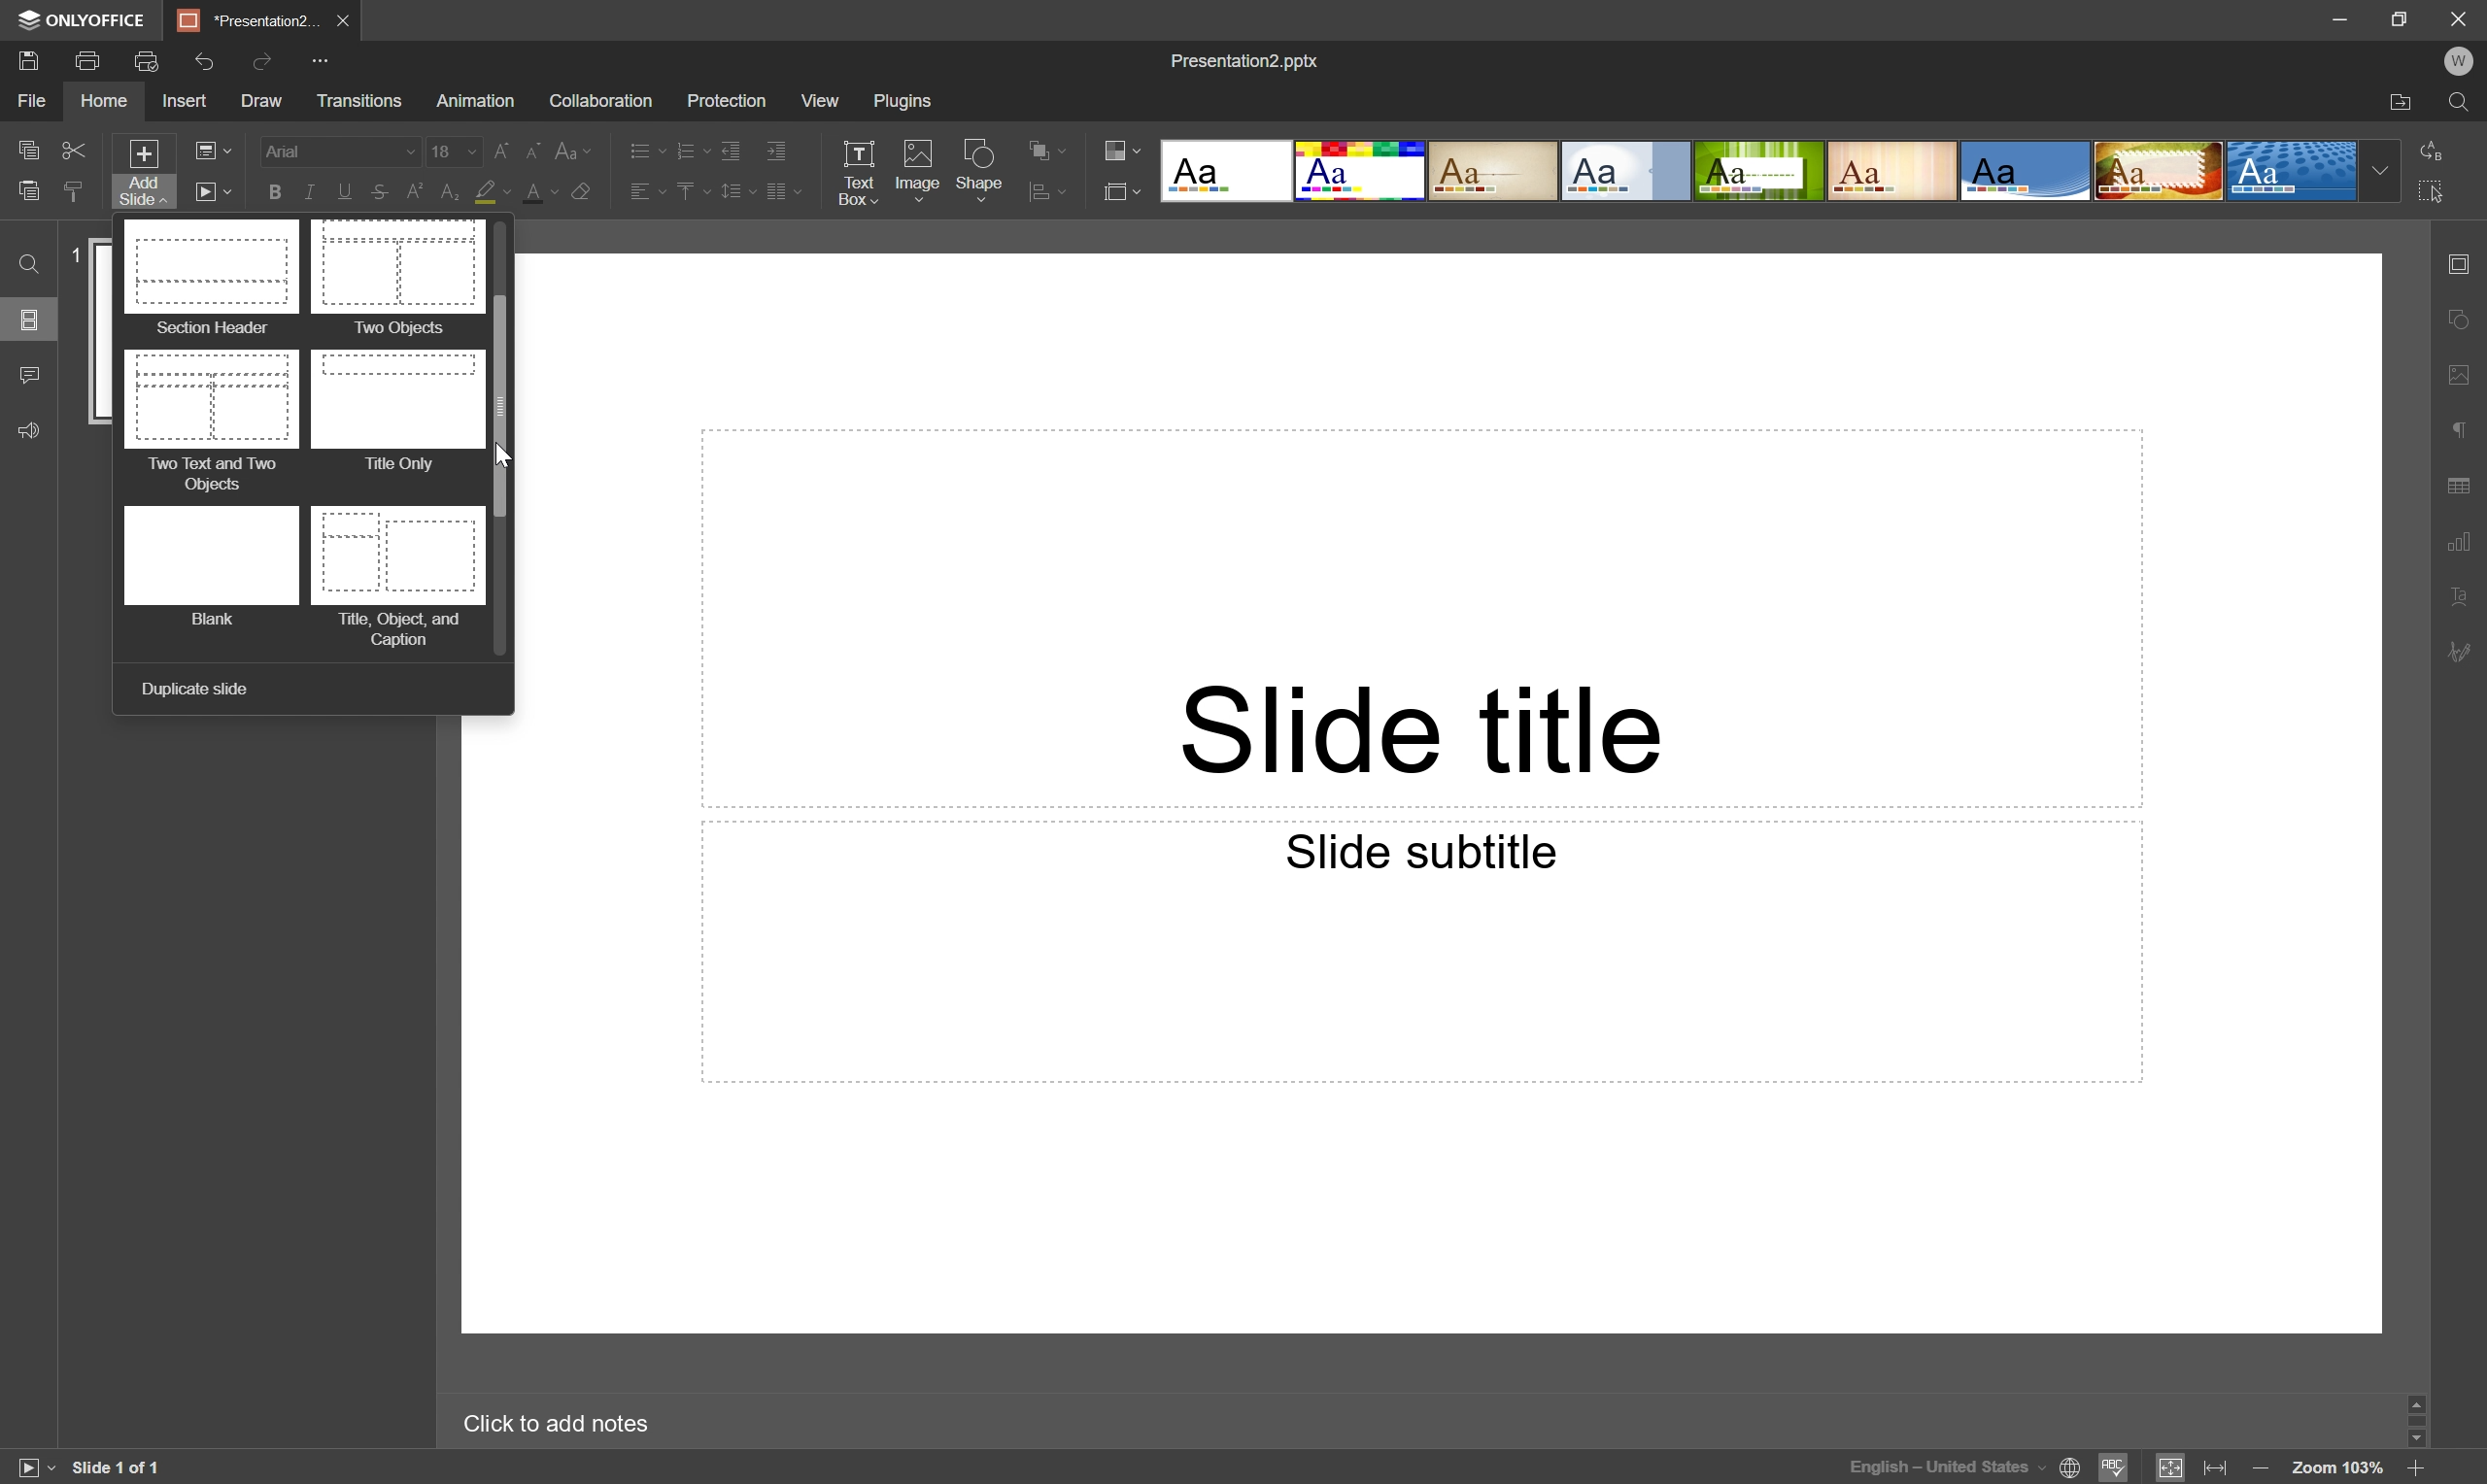 The height and width of the screenshot is (1484, 2487). I want to click on Slide settings, so click(2465, 259).